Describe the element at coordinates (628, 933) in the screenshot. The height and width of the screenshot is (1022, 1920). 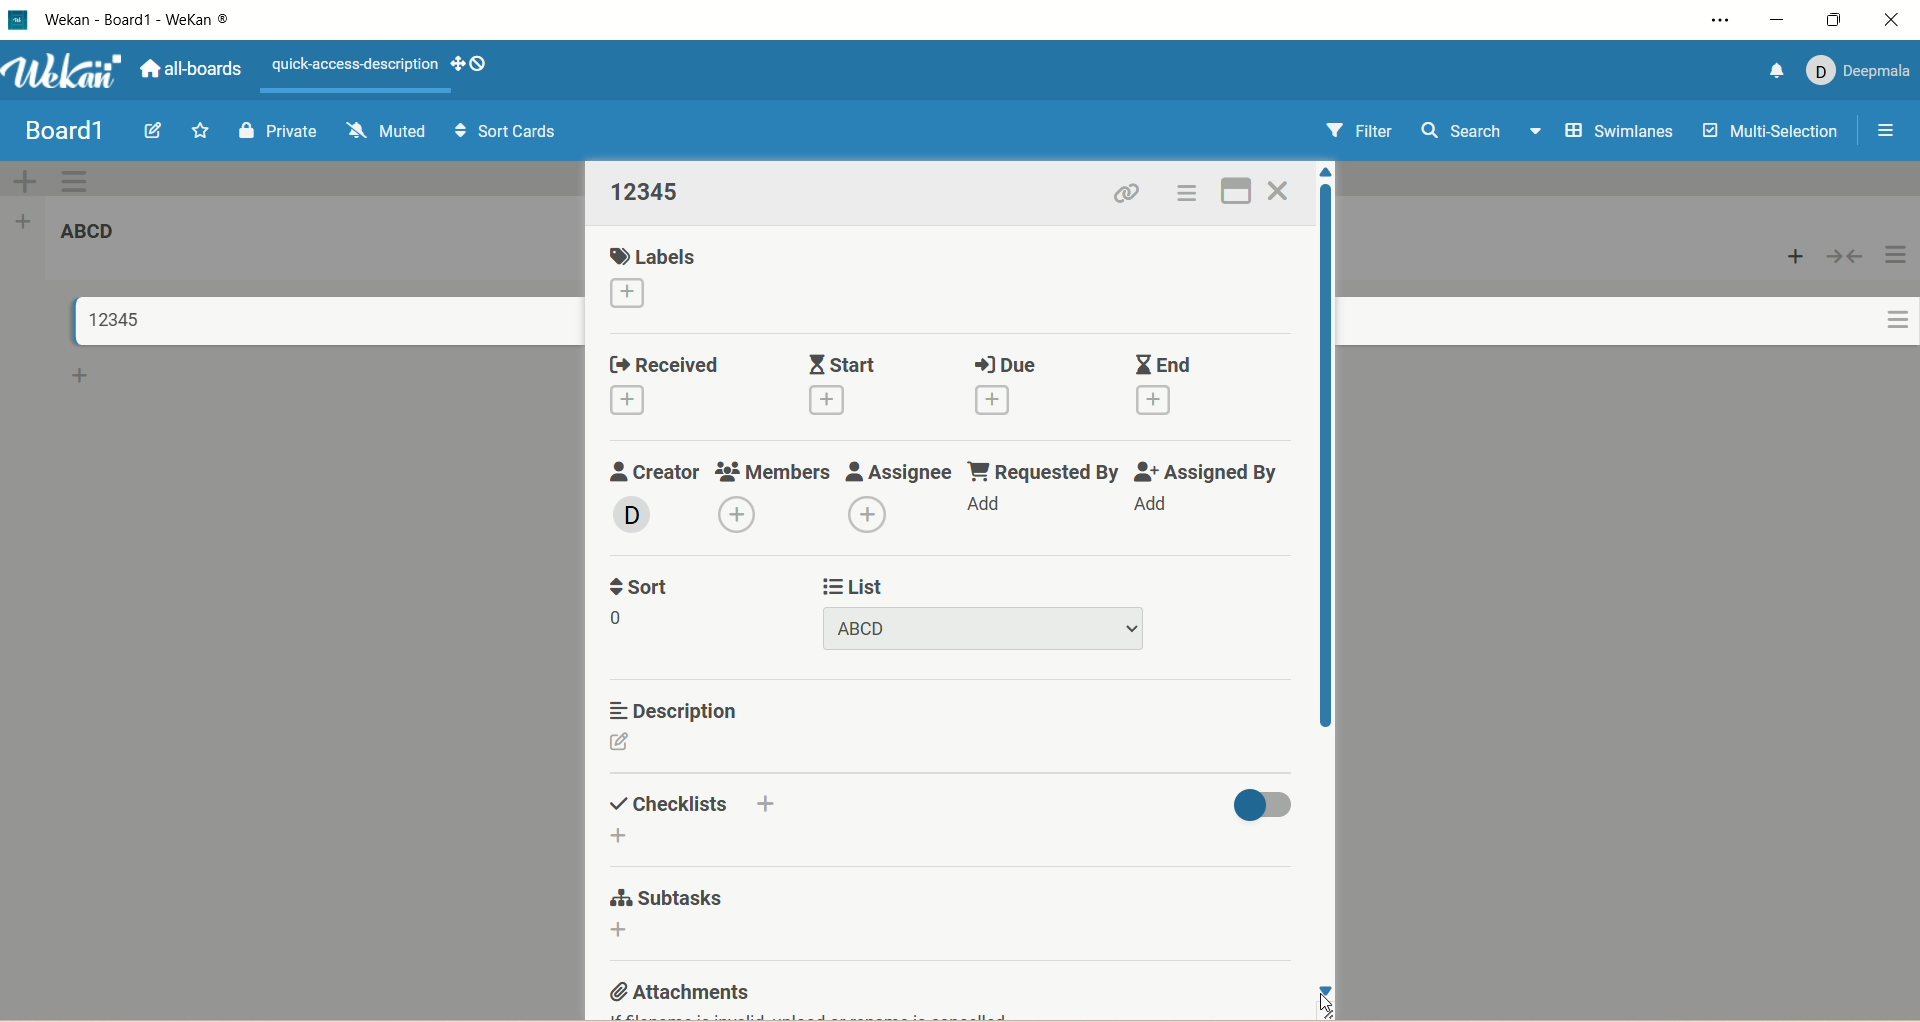
I see `add` at that location.